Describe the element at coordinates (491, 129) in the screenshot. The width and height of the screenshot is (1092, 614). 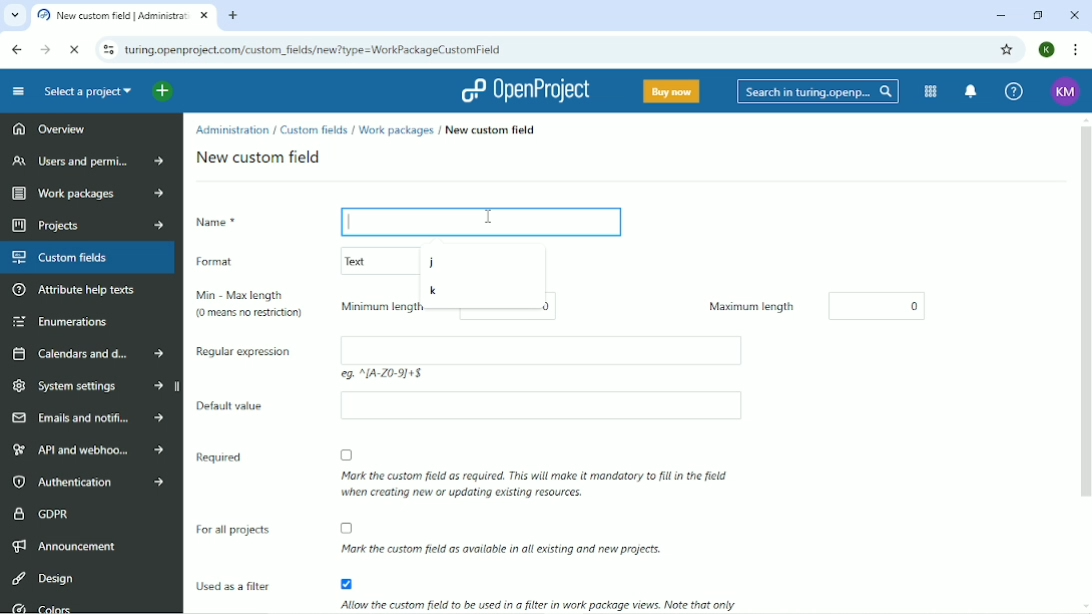
I see `New custom field` at that location.